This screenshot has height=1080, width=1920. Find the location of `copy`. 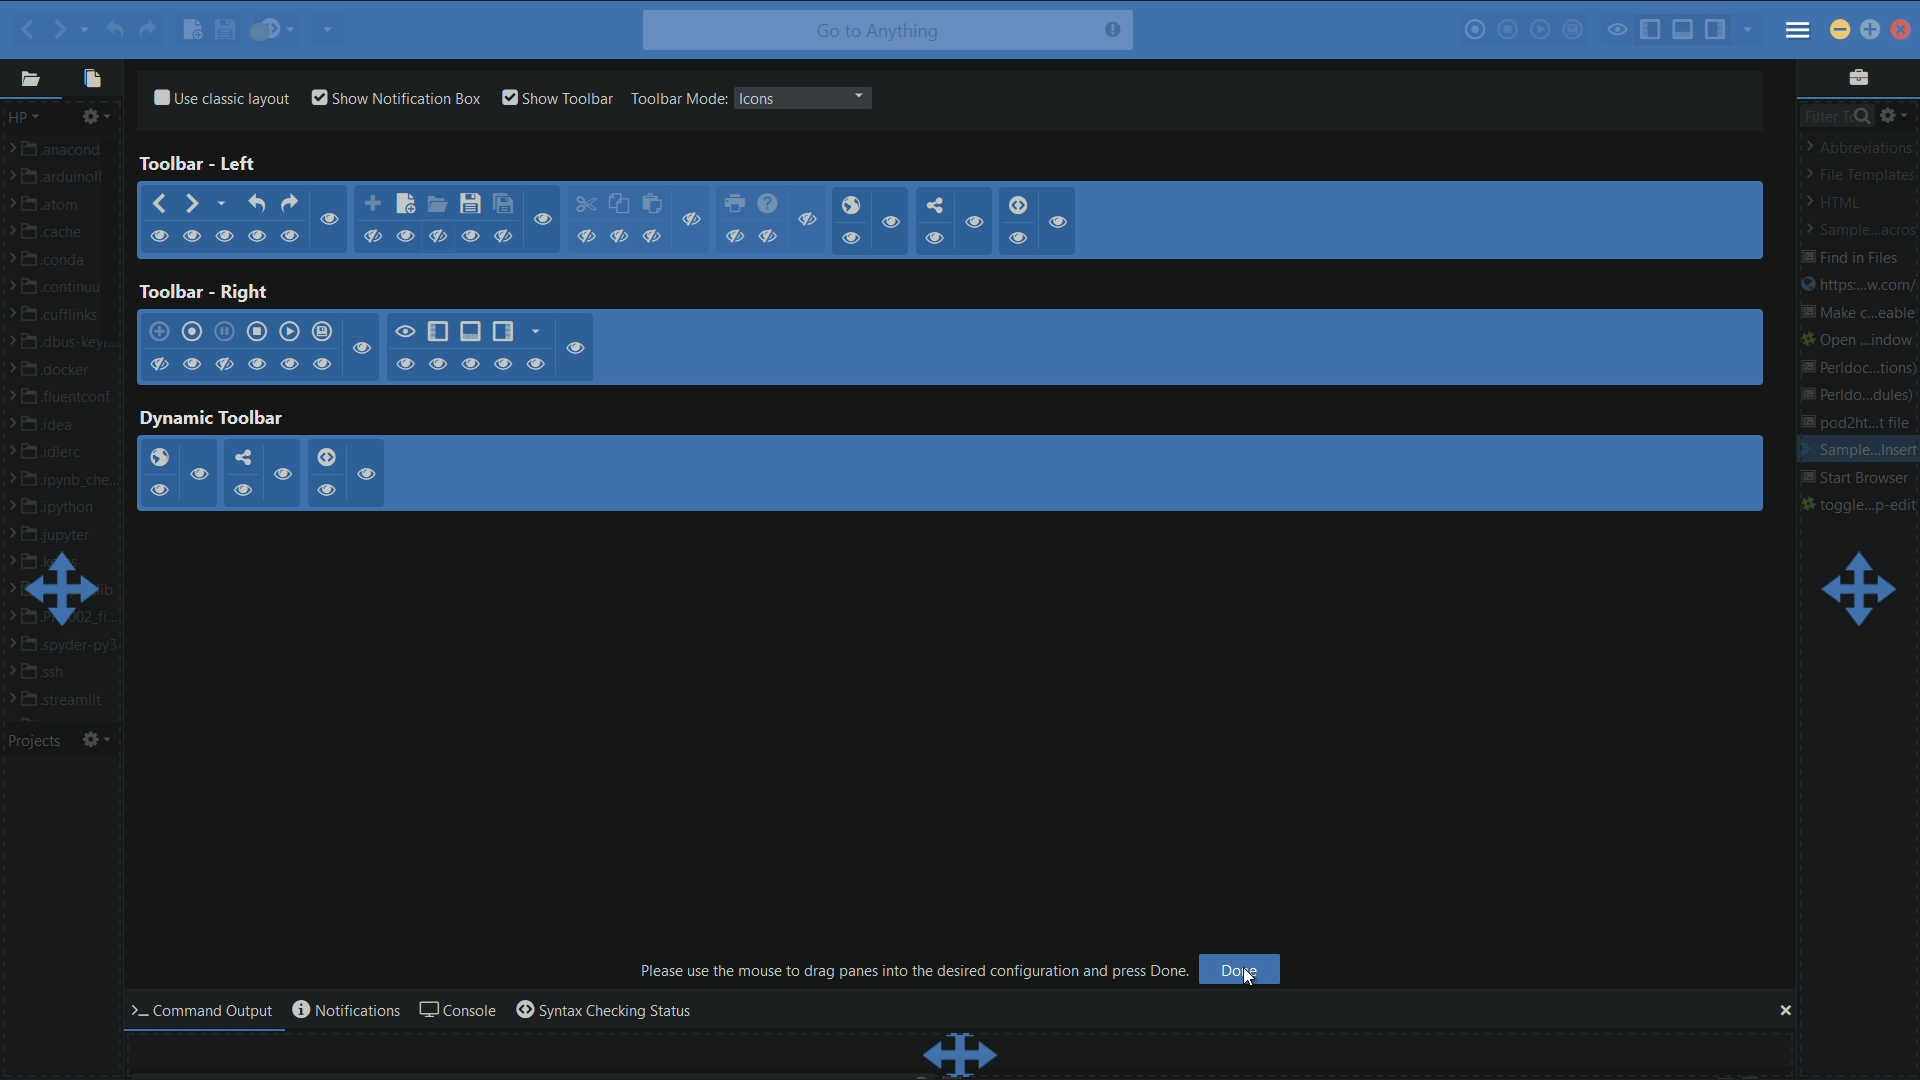

copy is located at coordinates (618, 205).